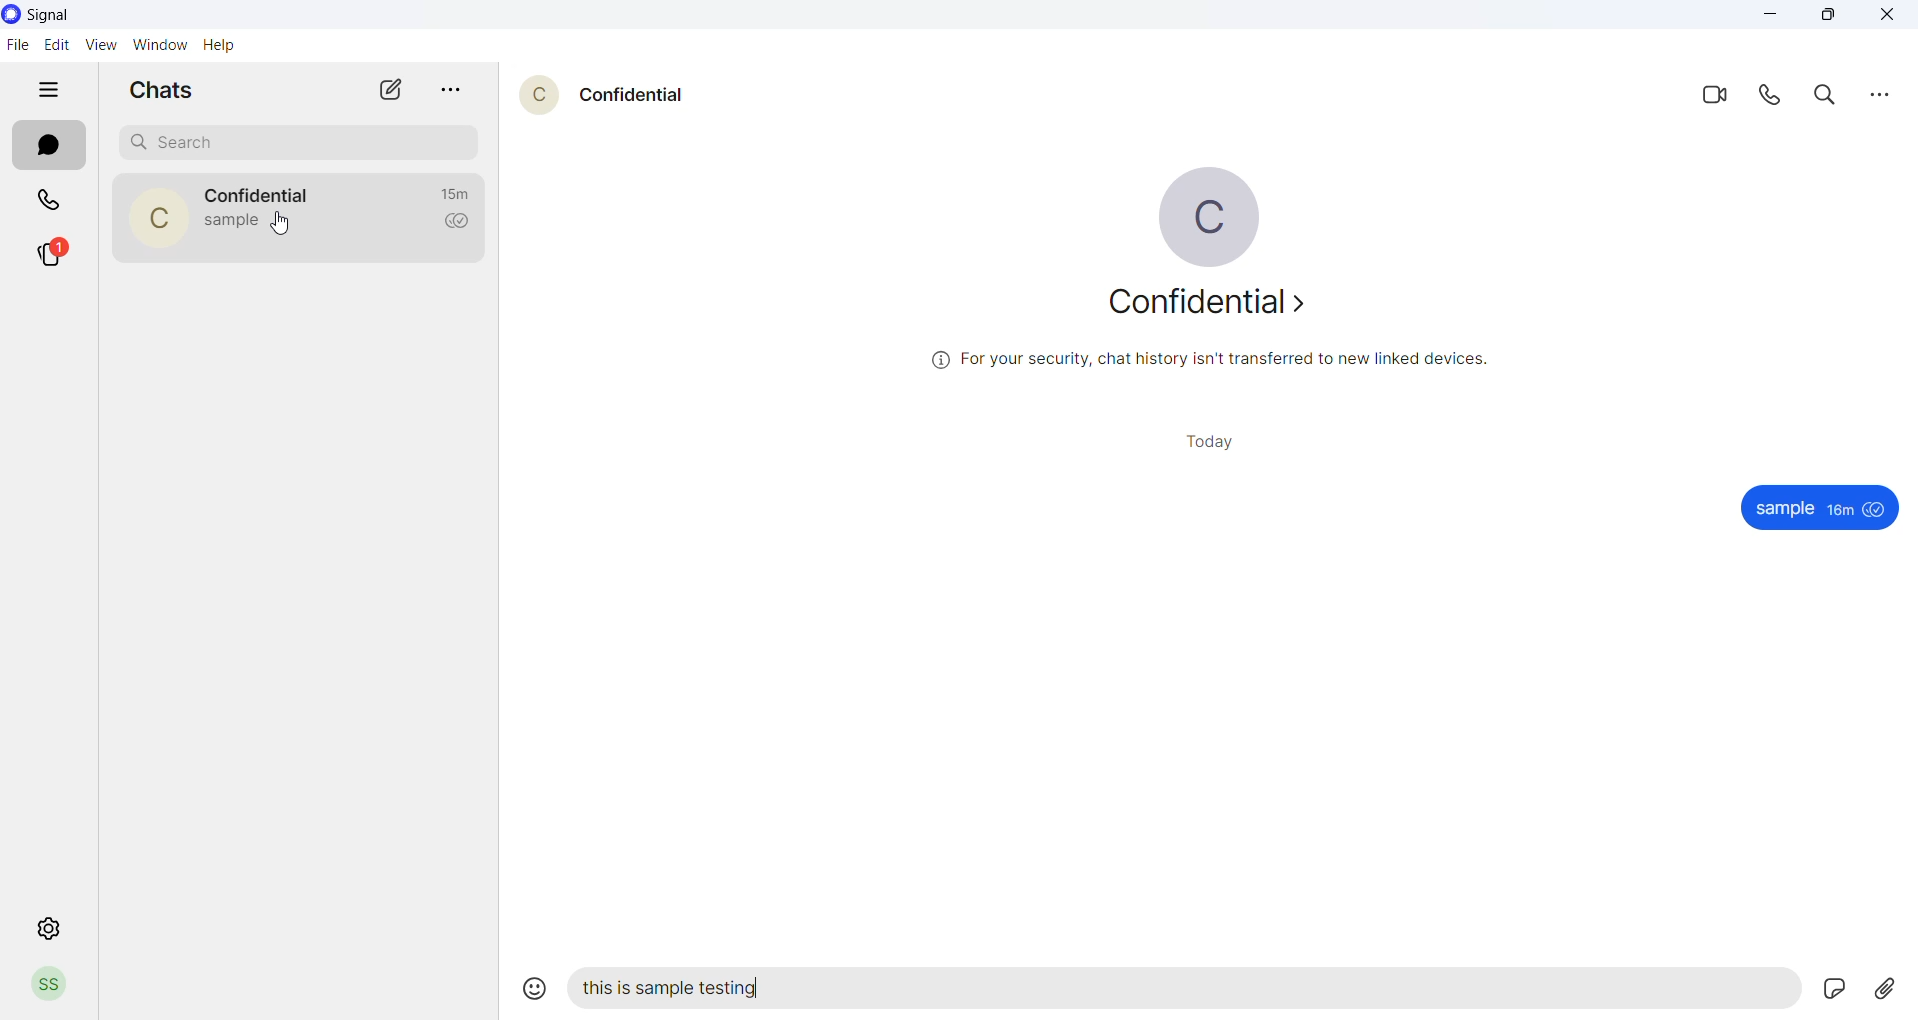 The image size is (1918, 1020). Describe the element at coordinates (1831, 986) in the screenshot. I see `send sticker` at that location.